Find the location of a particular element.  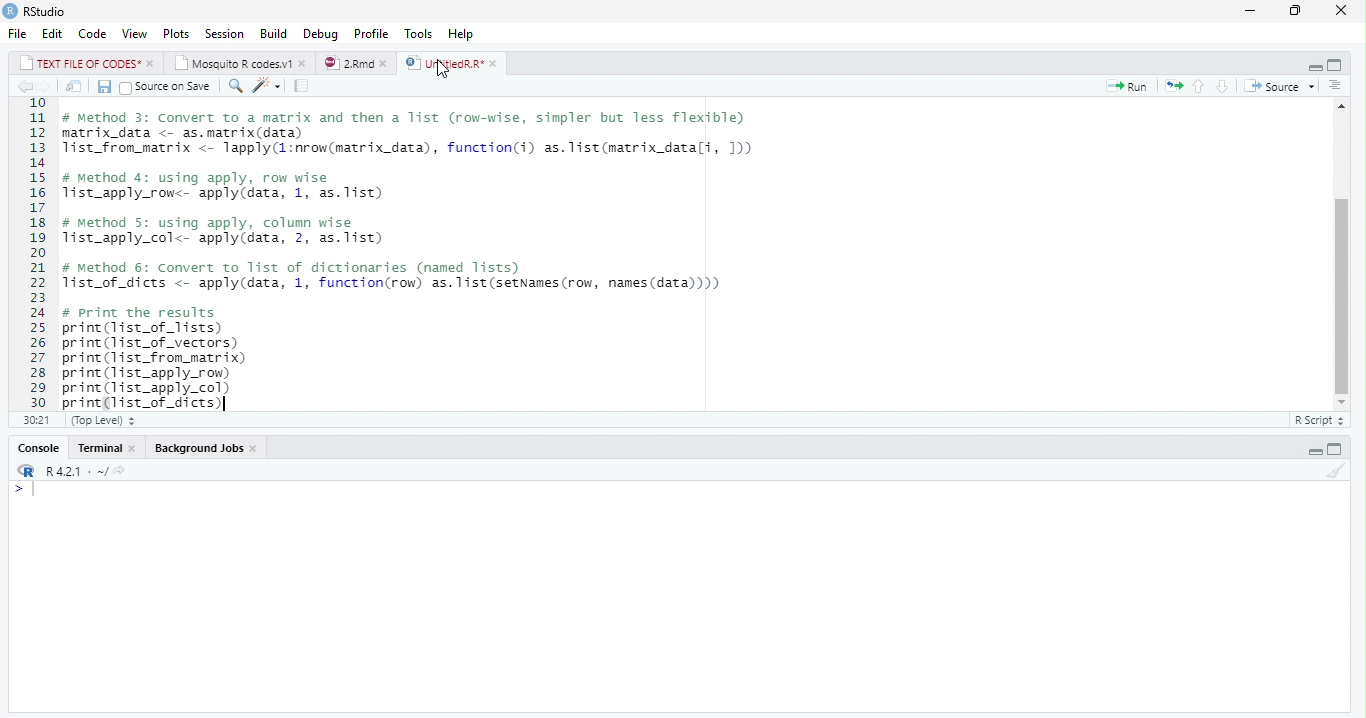

1ist_apply_col<- apply(data, 2, as. list) is located at coordinates (233, 239).